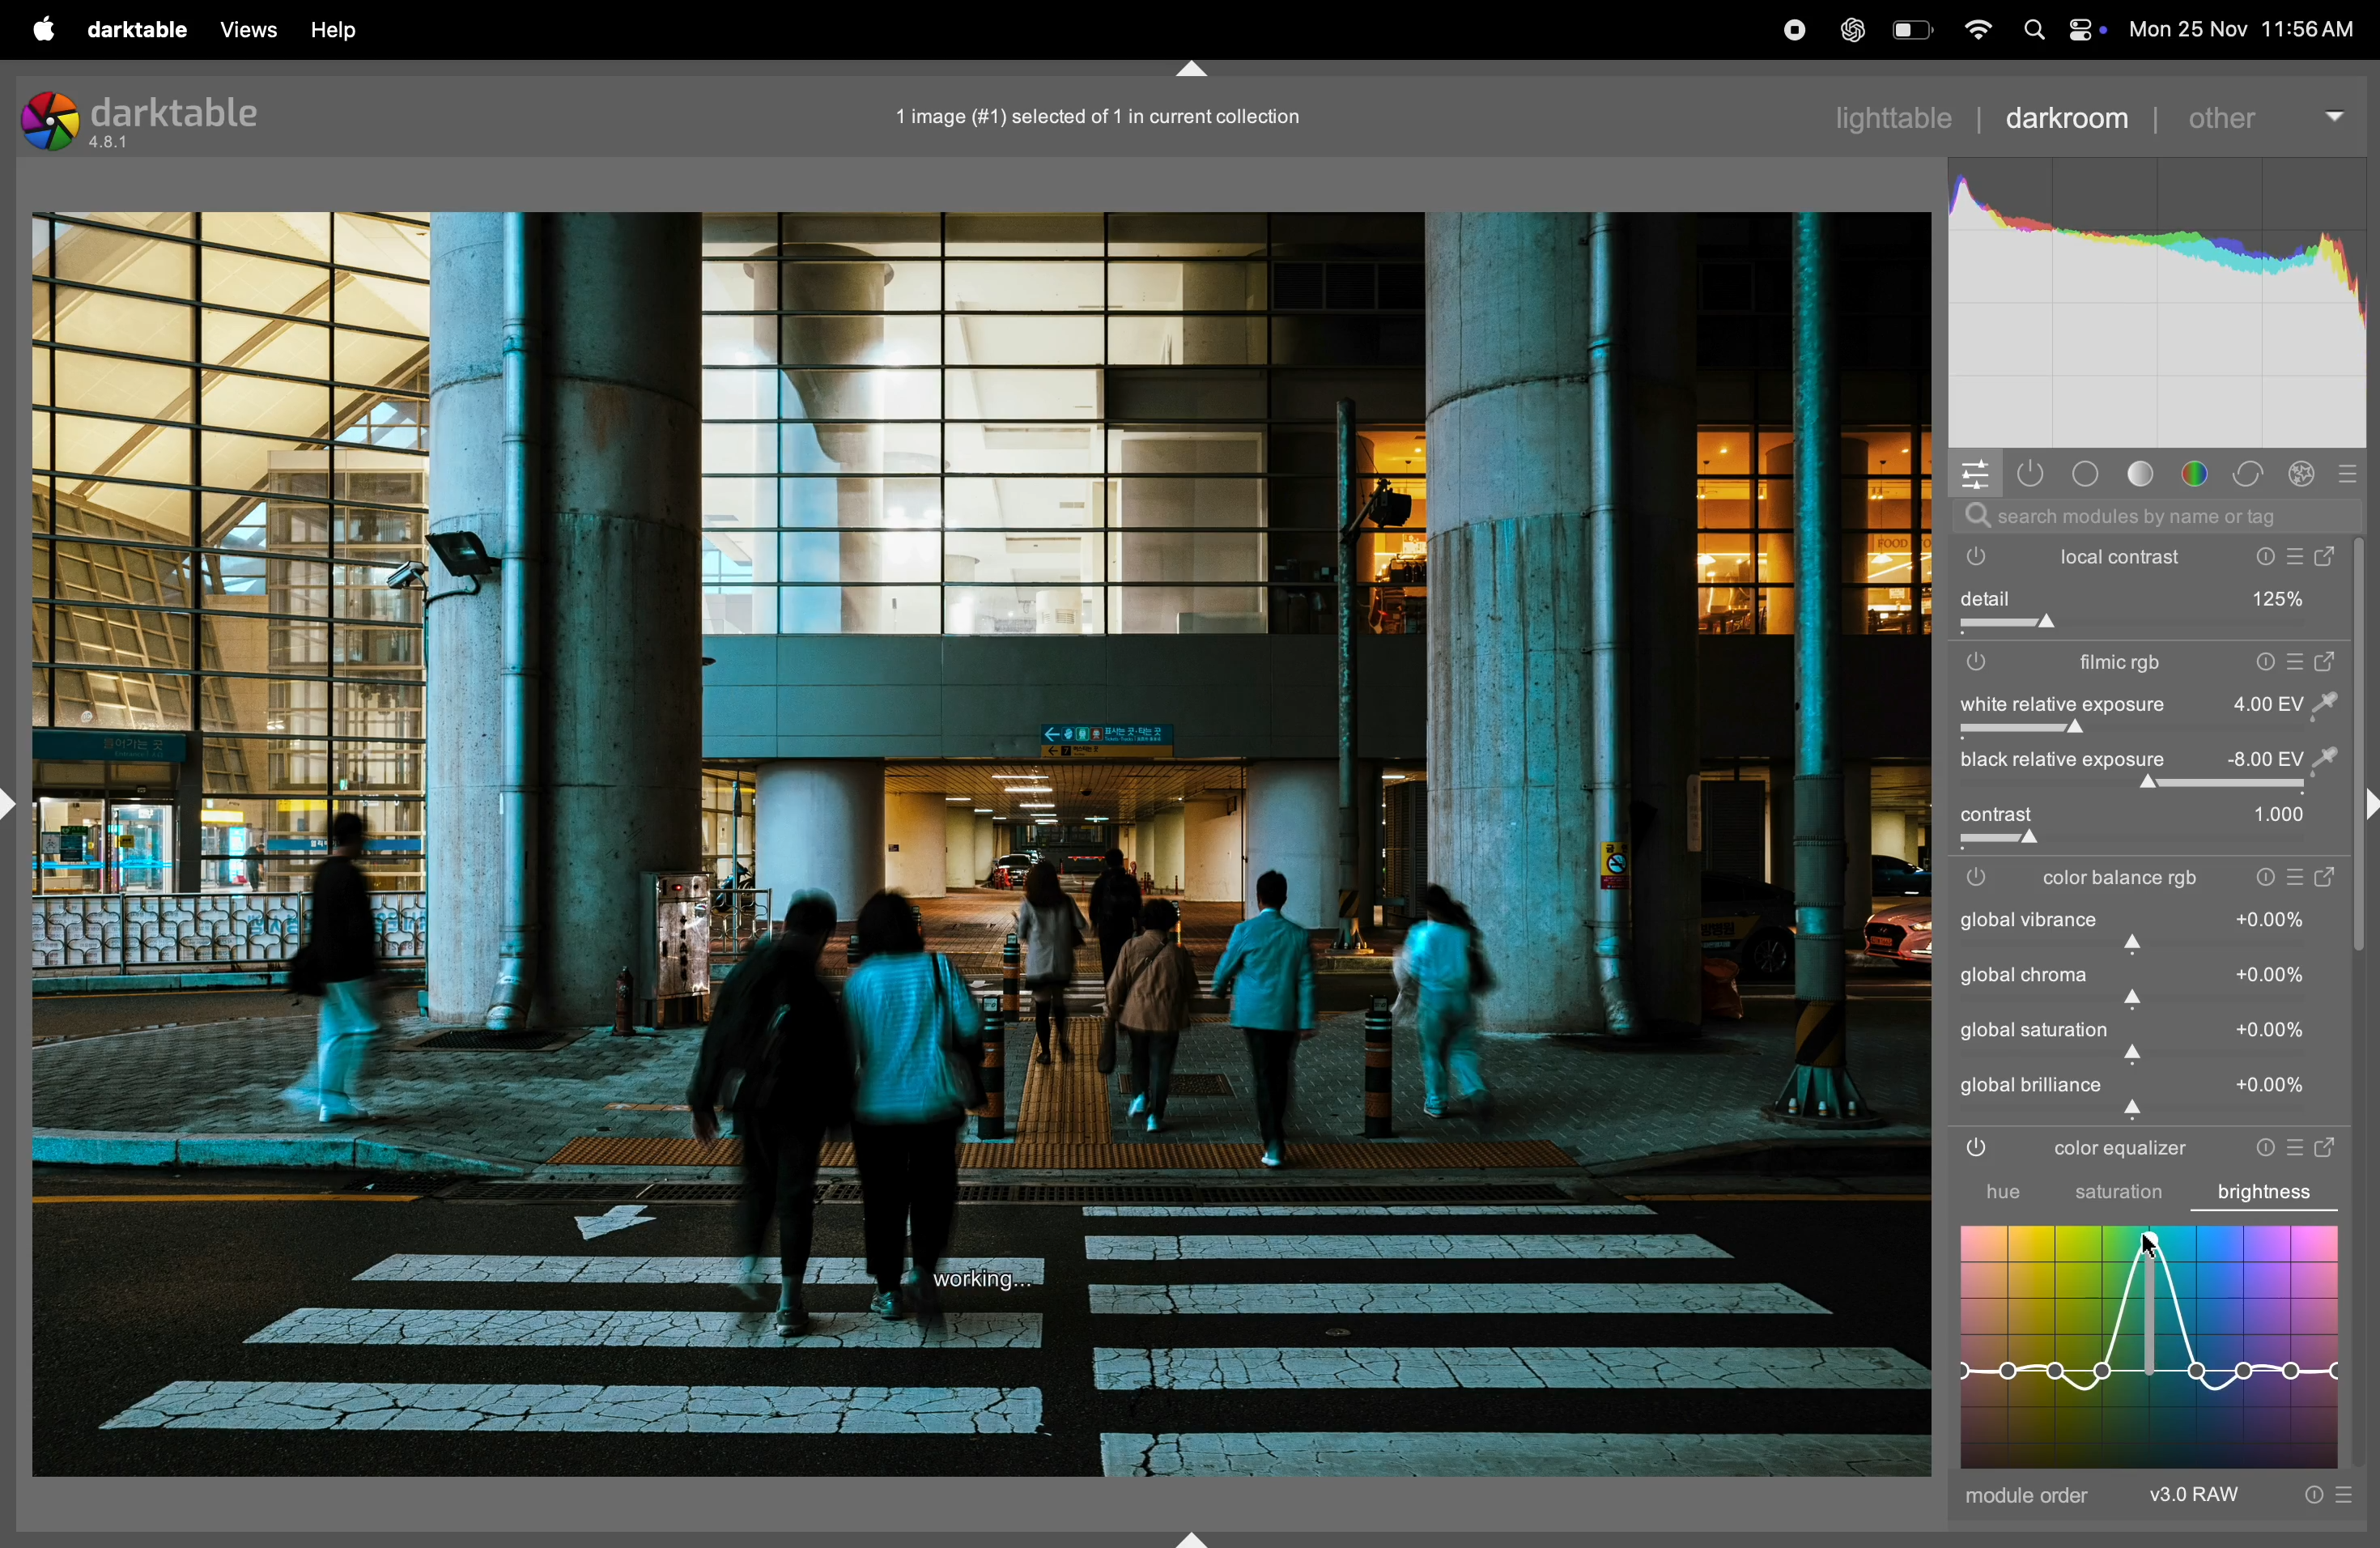  I want to click on open window, so click(2328, 879).